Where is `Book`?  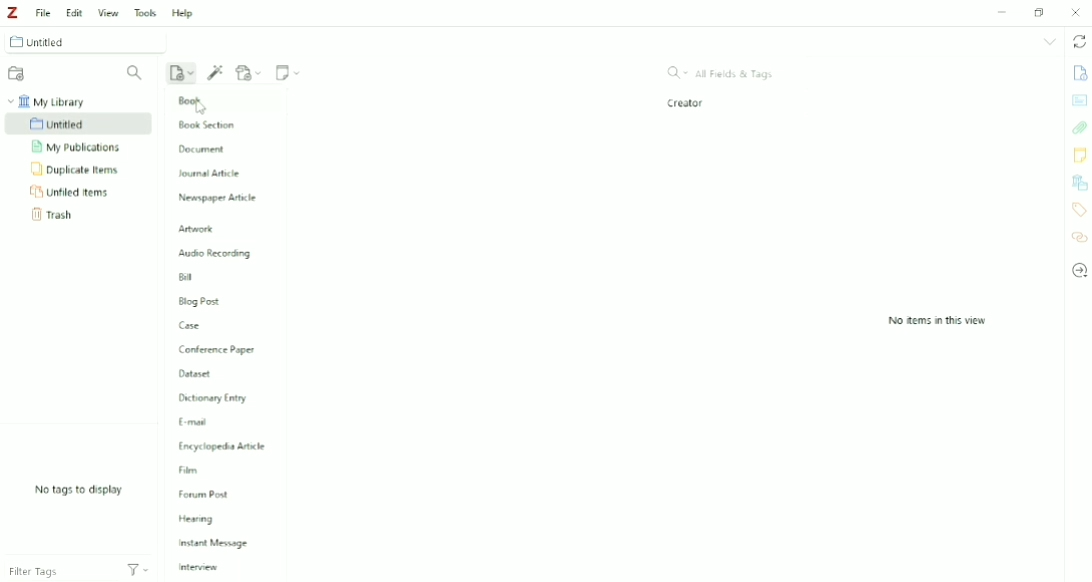
Book is located at coordinates (191, 104).